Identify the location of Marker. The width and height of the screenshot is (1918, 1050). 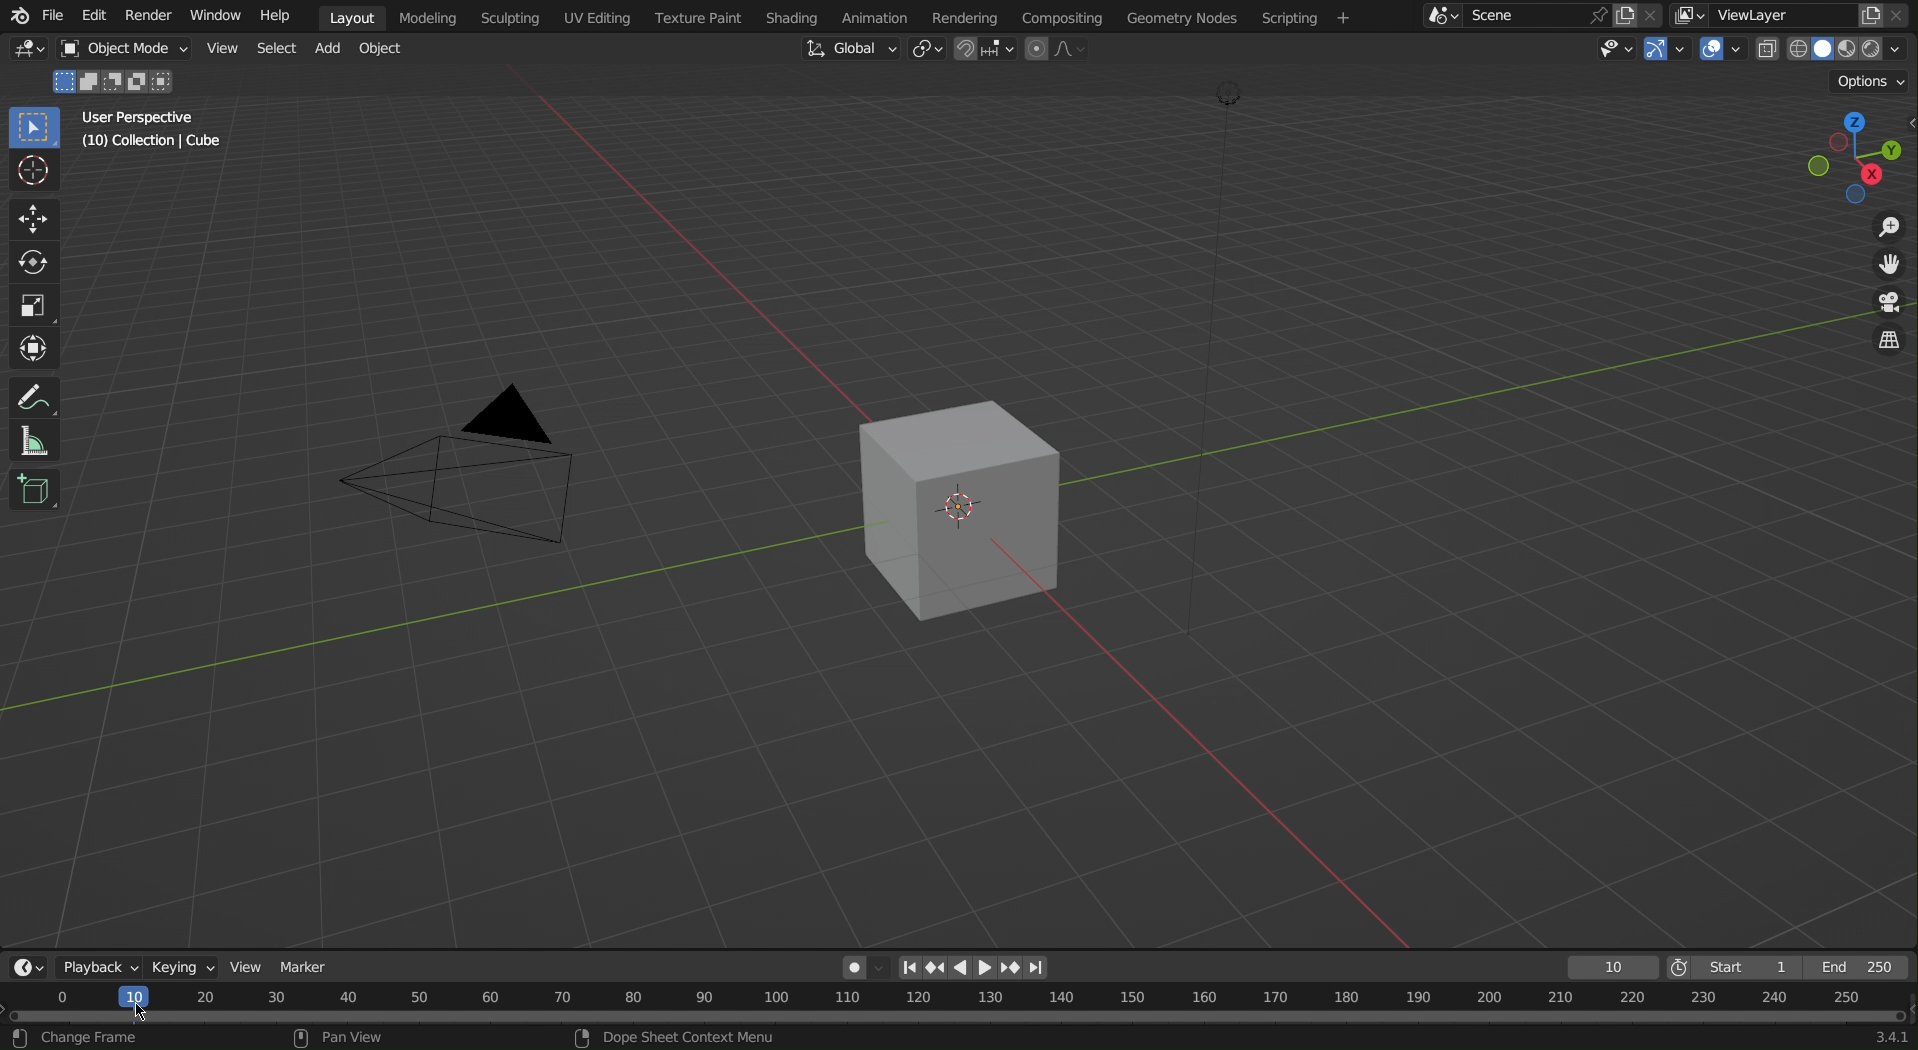
(315, 964).